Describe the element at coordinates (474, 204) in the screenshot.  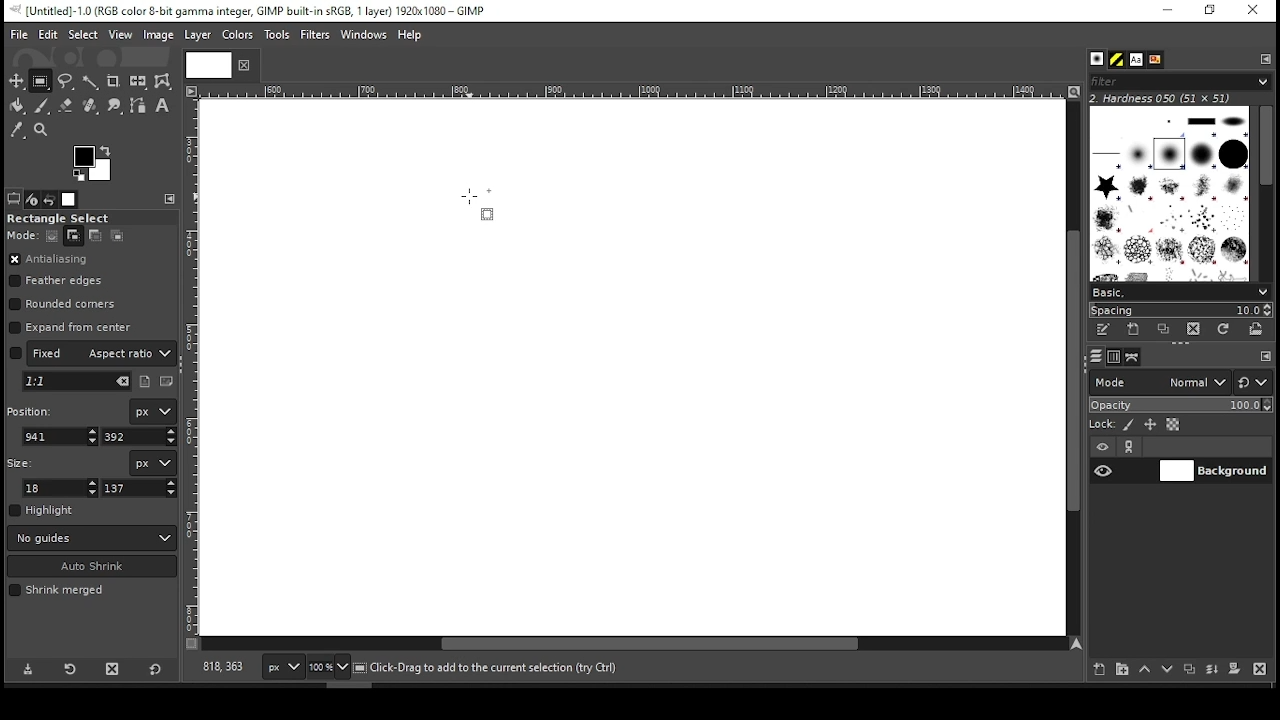
I see `mouse pointer` at that location.